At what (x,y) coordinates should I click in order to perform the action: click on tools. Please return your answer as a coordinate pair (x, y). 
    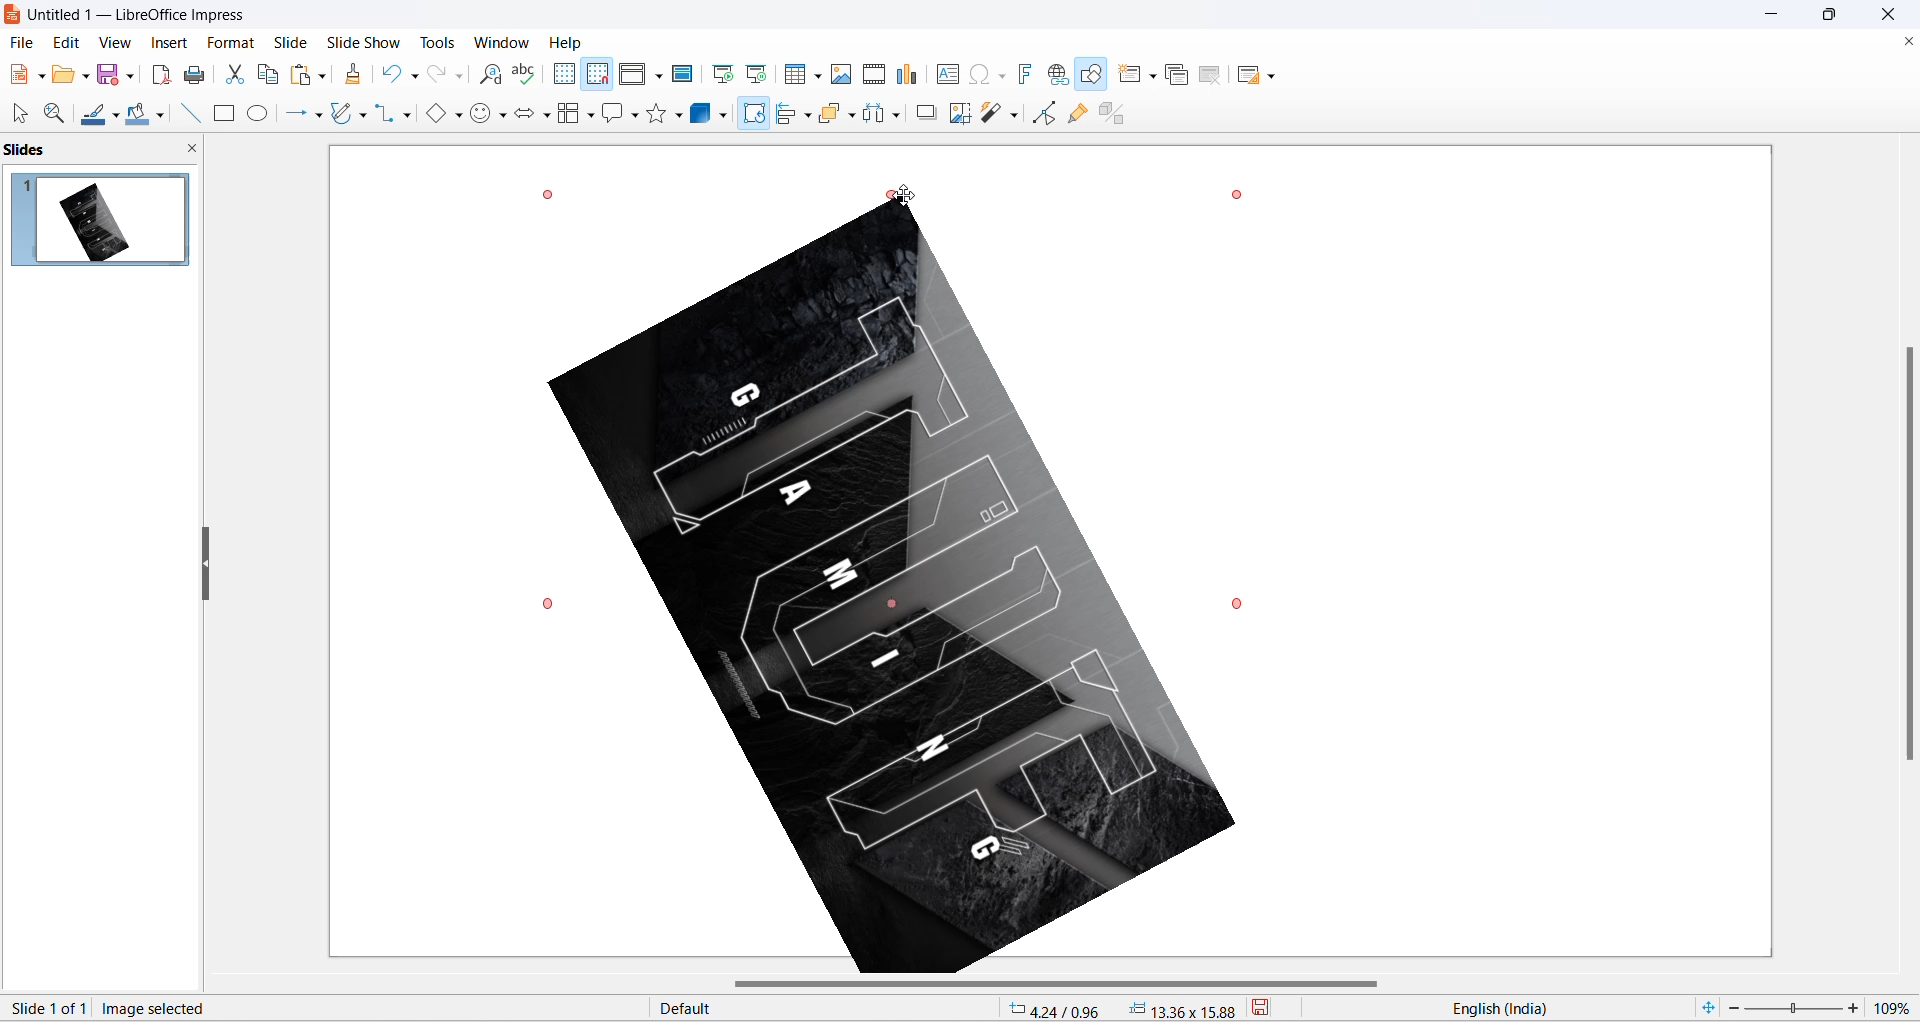
    Looking at the image, I should click on (445, 42).